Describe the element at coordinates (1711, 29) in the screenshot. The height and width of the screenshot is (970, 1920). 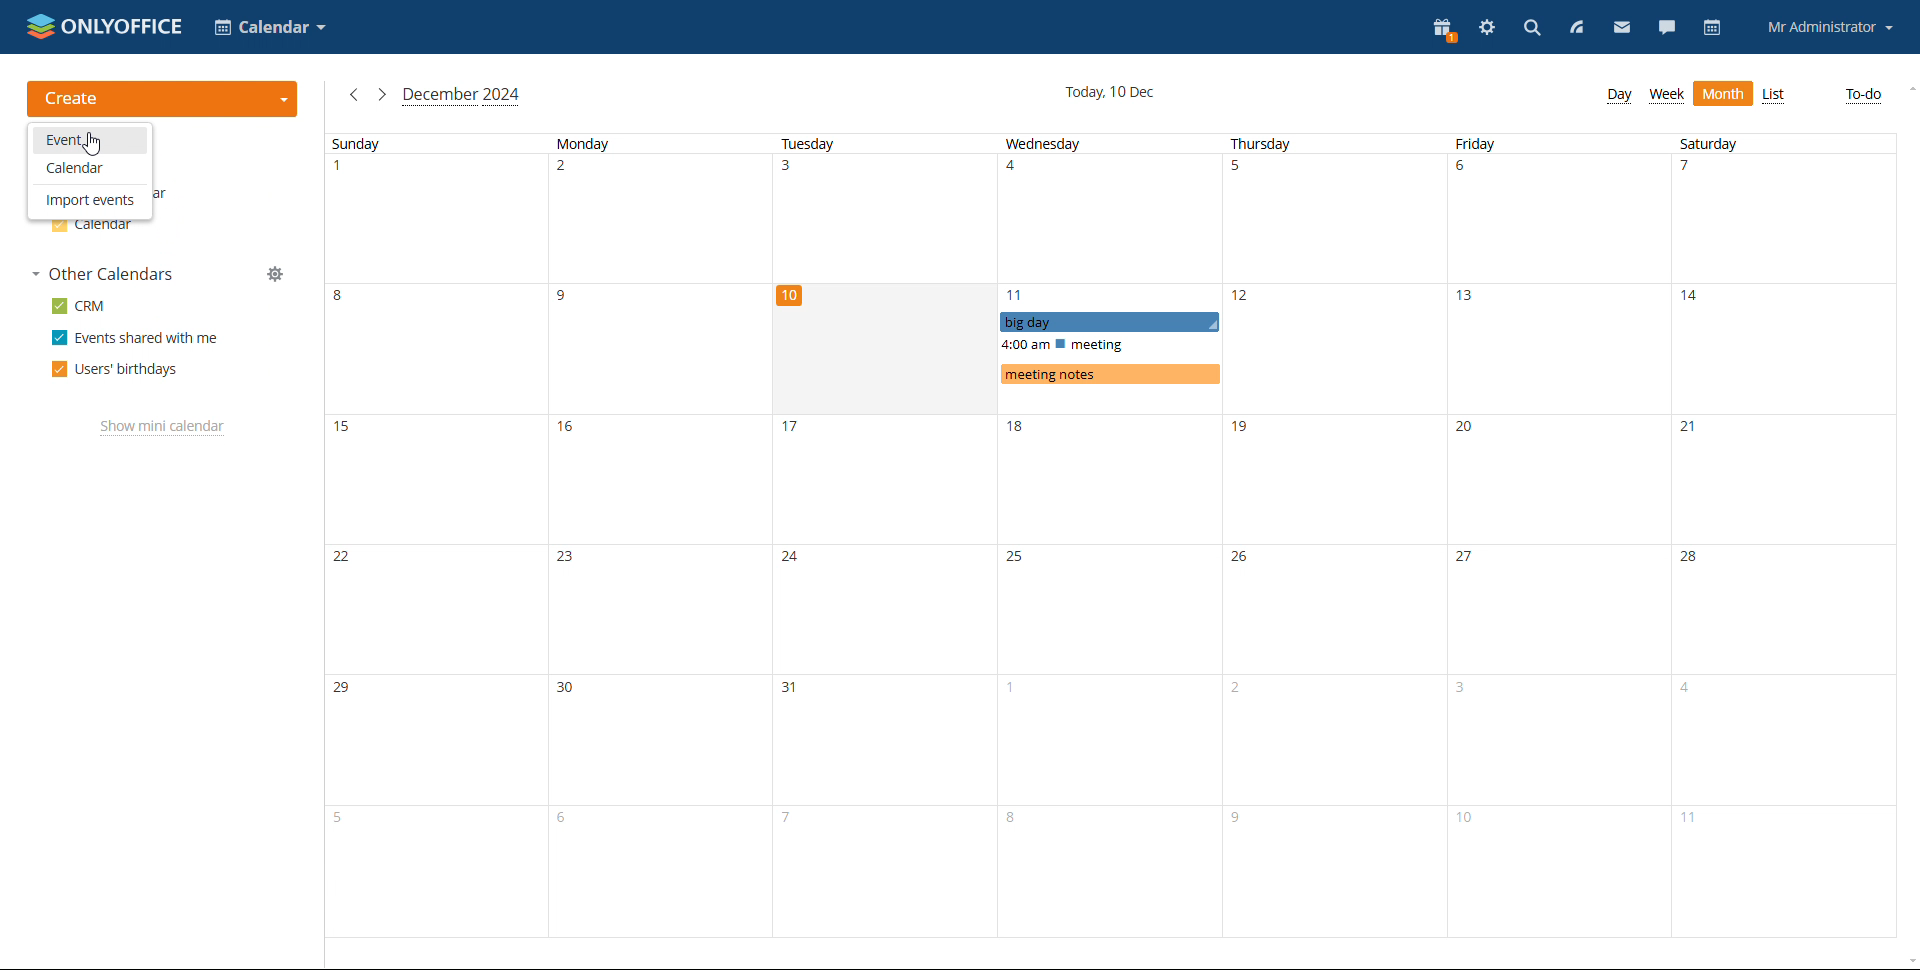
I see `calendar` at that location.